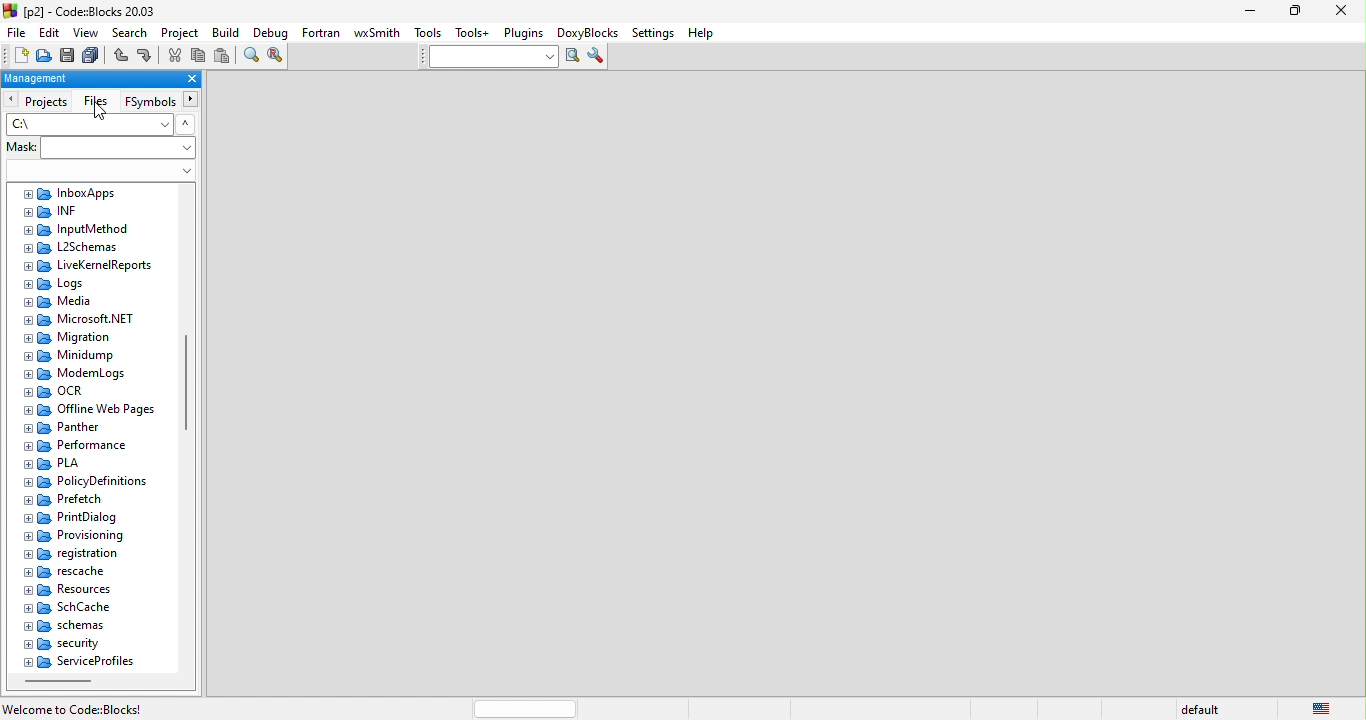 The image size is (1366, 720). I want to click on tools, so click(429, 32).